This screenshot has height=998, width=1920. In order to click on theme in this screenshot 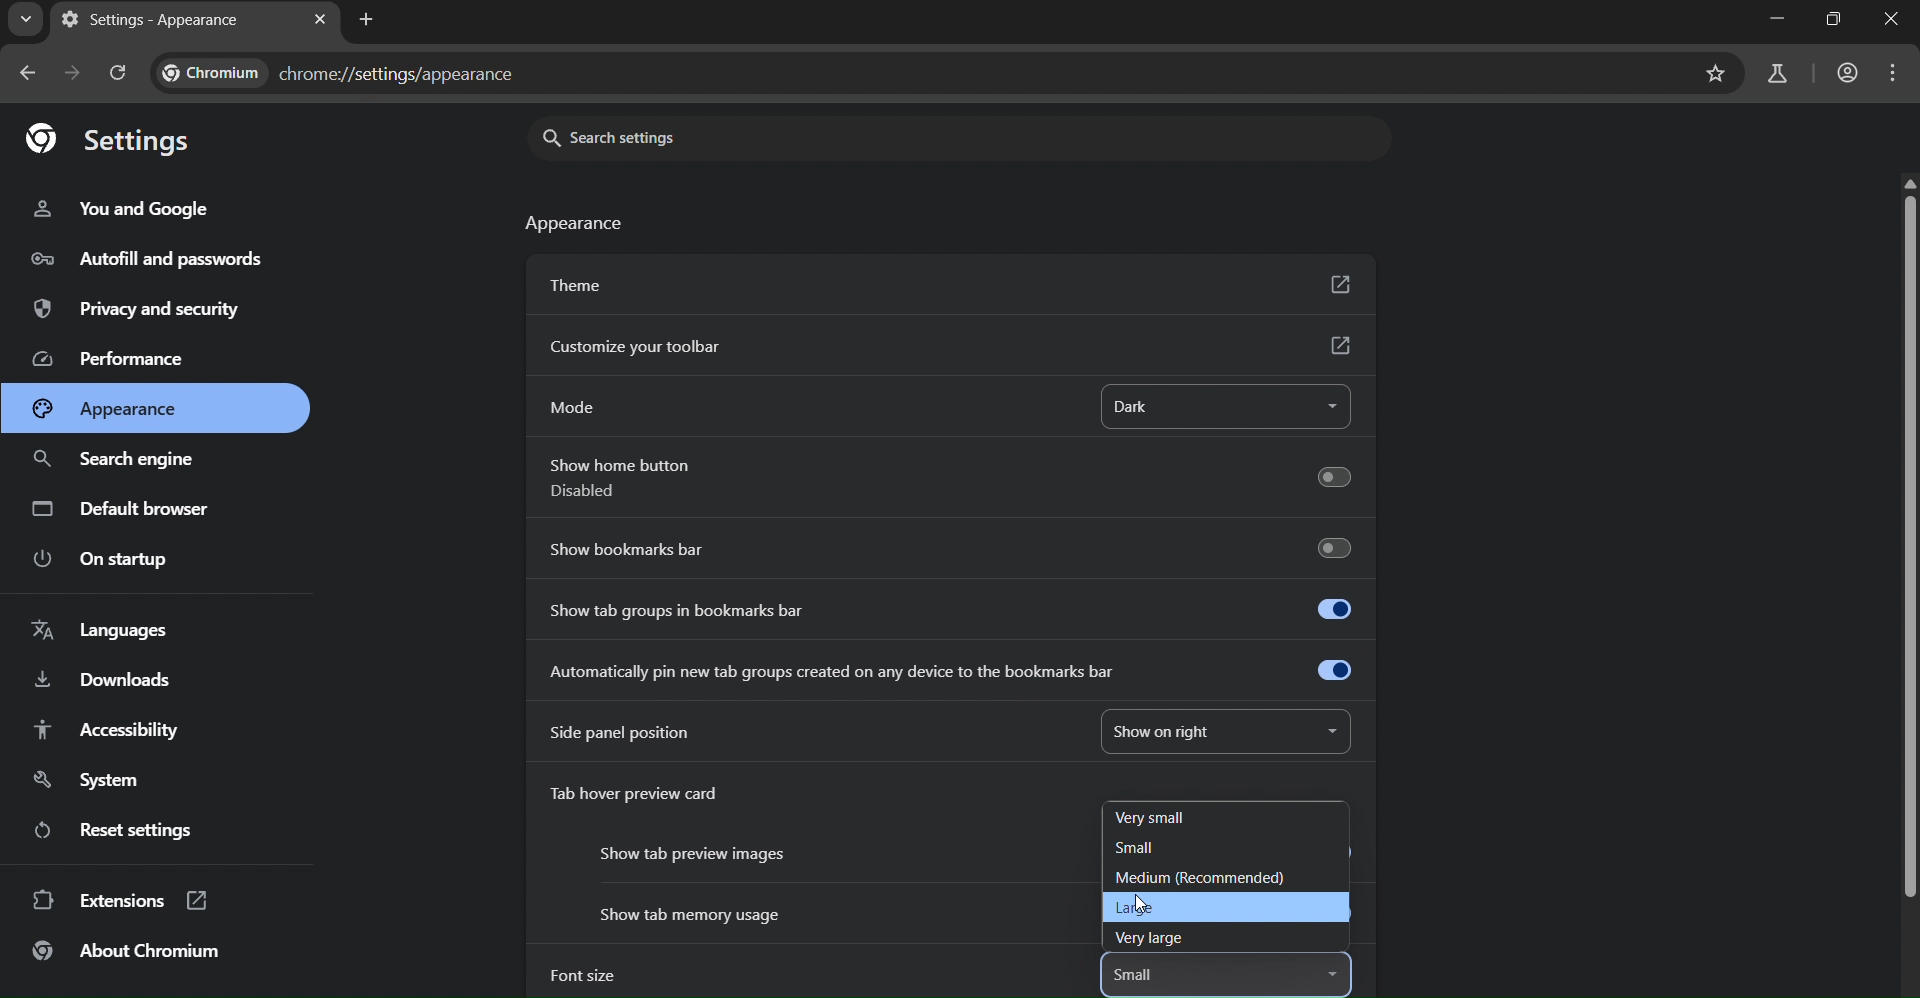, I will do `click(947, 282)`.